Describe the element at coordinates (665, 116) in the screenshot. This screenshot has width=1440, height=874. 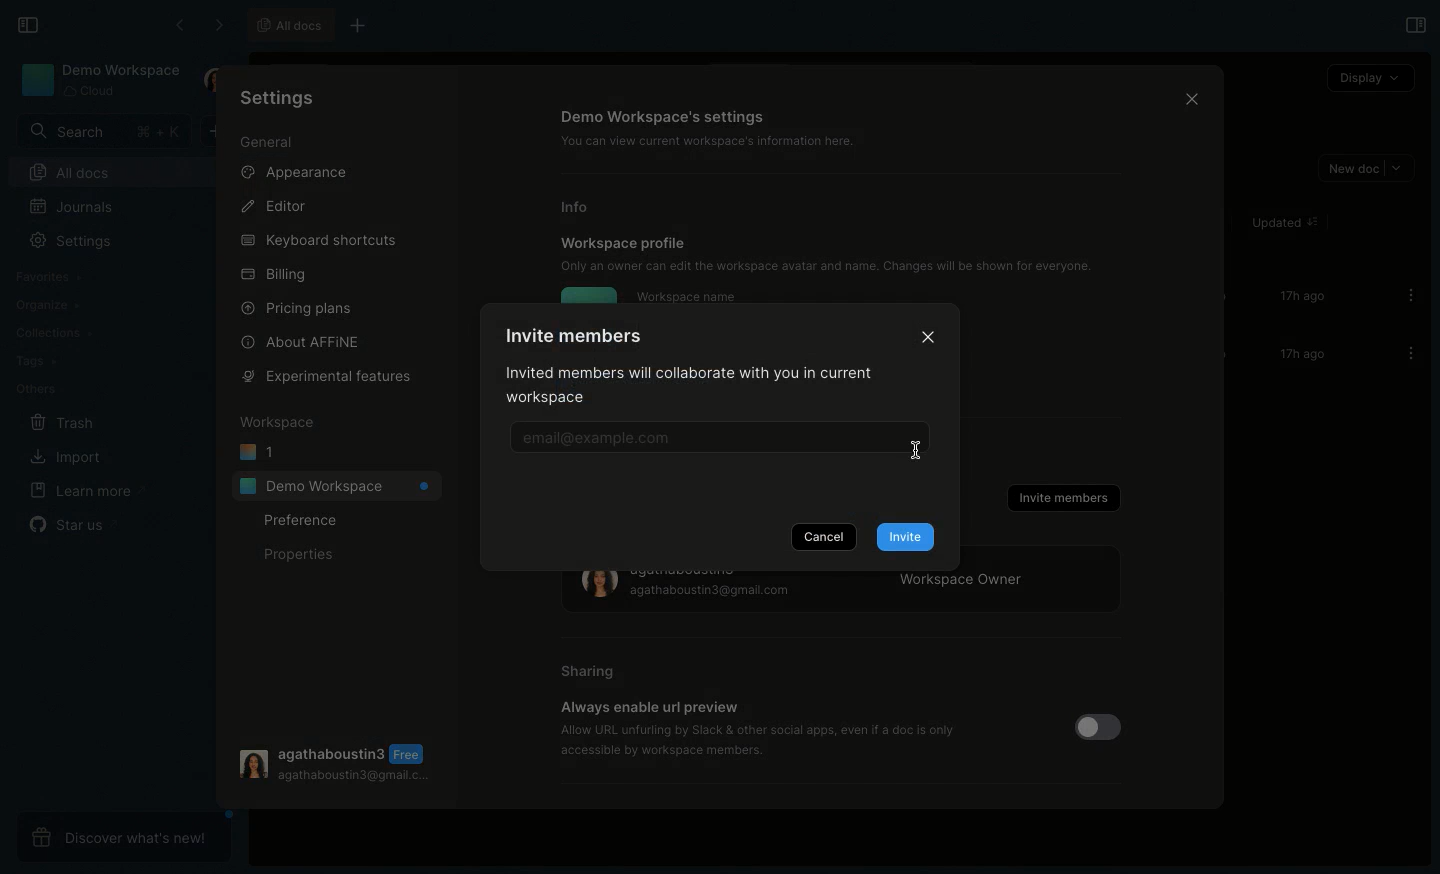
I see `Demo workspace's settings` at that location.